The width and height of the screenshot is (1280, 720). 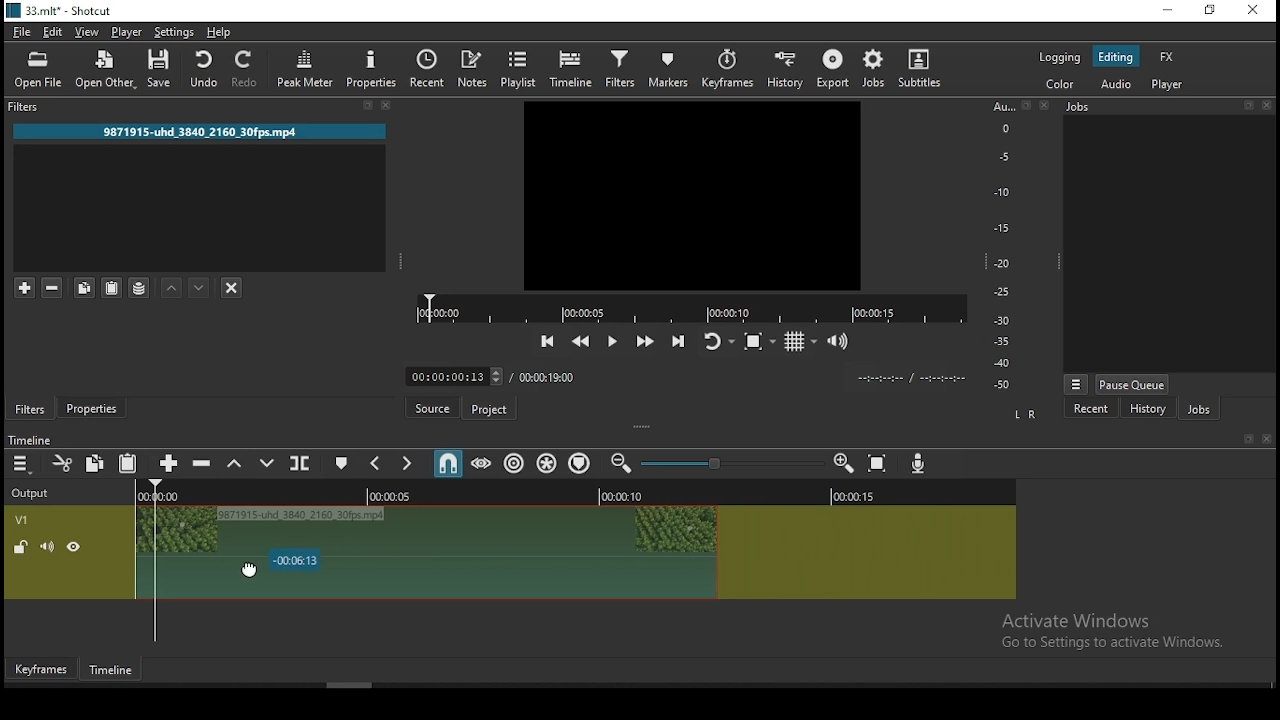 What do you see at coordinates (614, 341) in the screenshot?
I see `play/pause` at bounding box center [614, 341].